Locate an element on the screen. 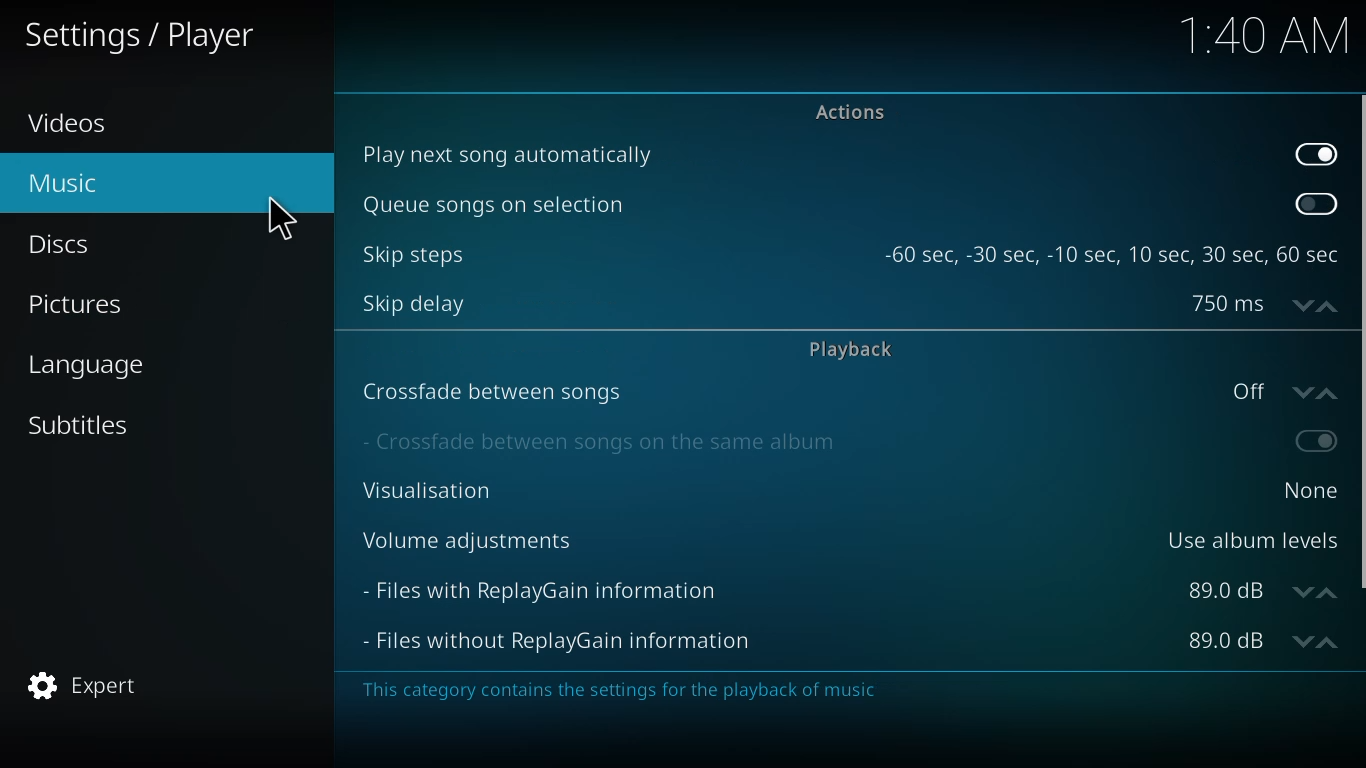 The image size is (1366, 768). file with replaygain info is located at coordinates (545, 589).